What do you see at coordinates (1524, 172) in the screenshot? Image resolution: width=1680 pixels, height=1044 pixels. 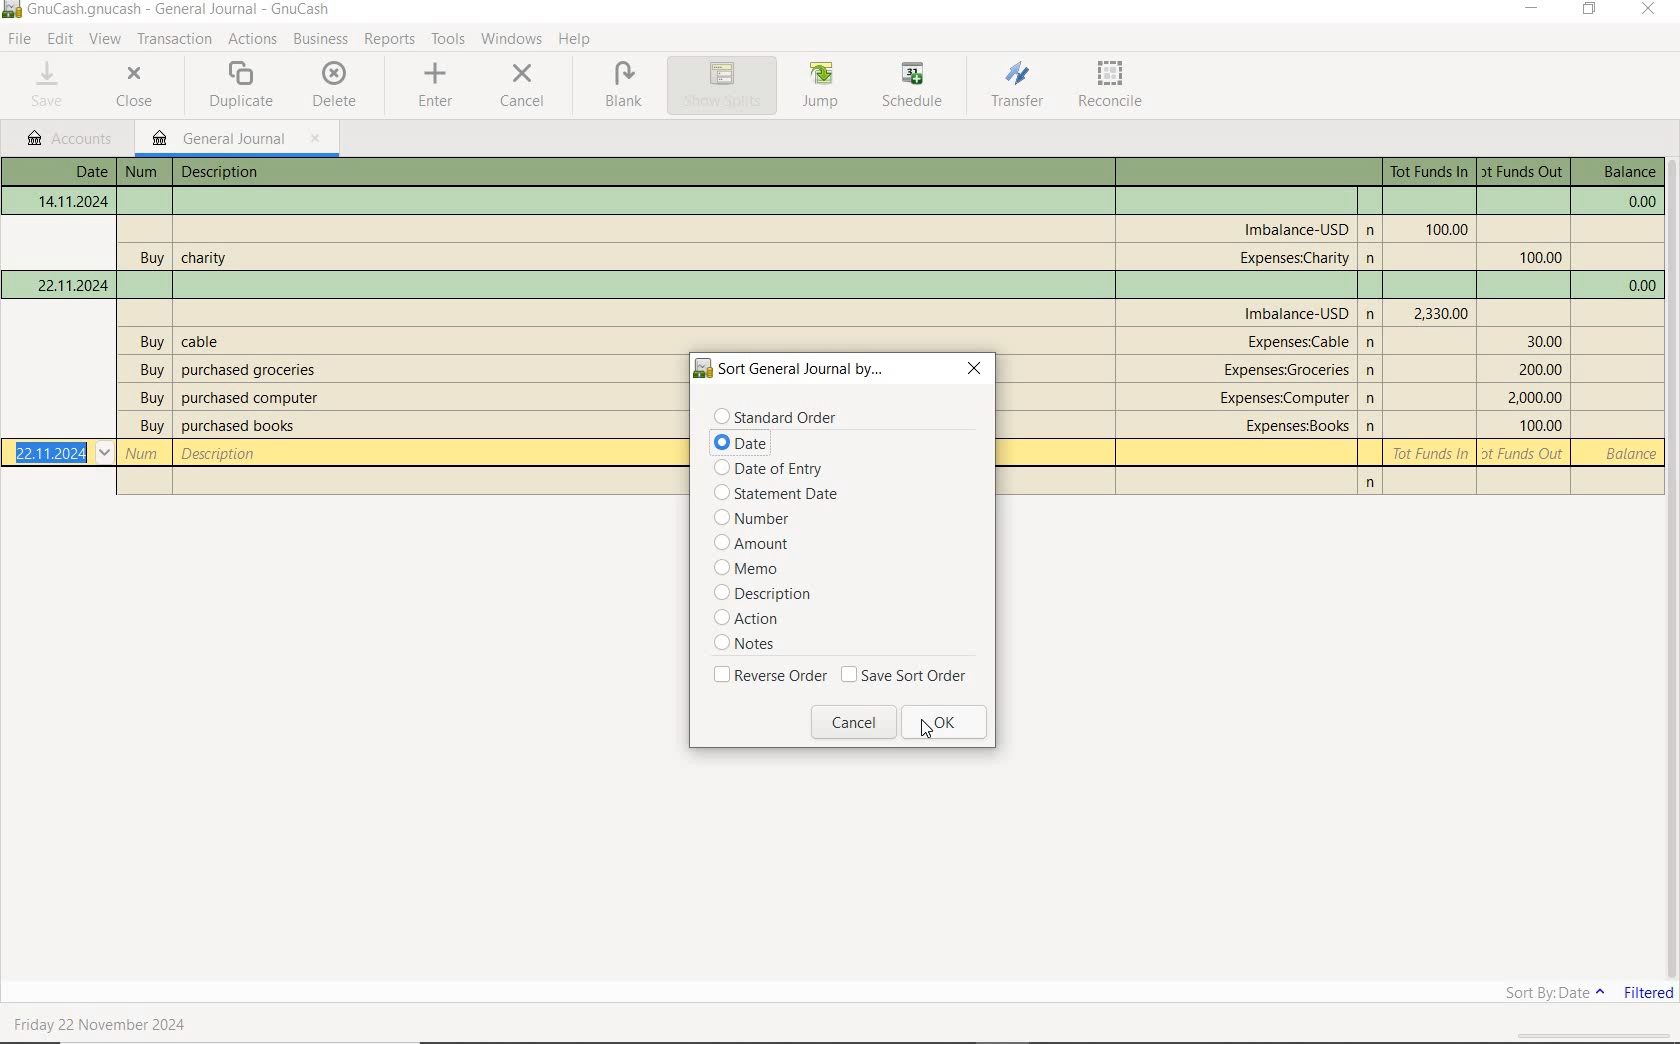 I see `Tot Funds Out` at bounding box center [1524, 172].